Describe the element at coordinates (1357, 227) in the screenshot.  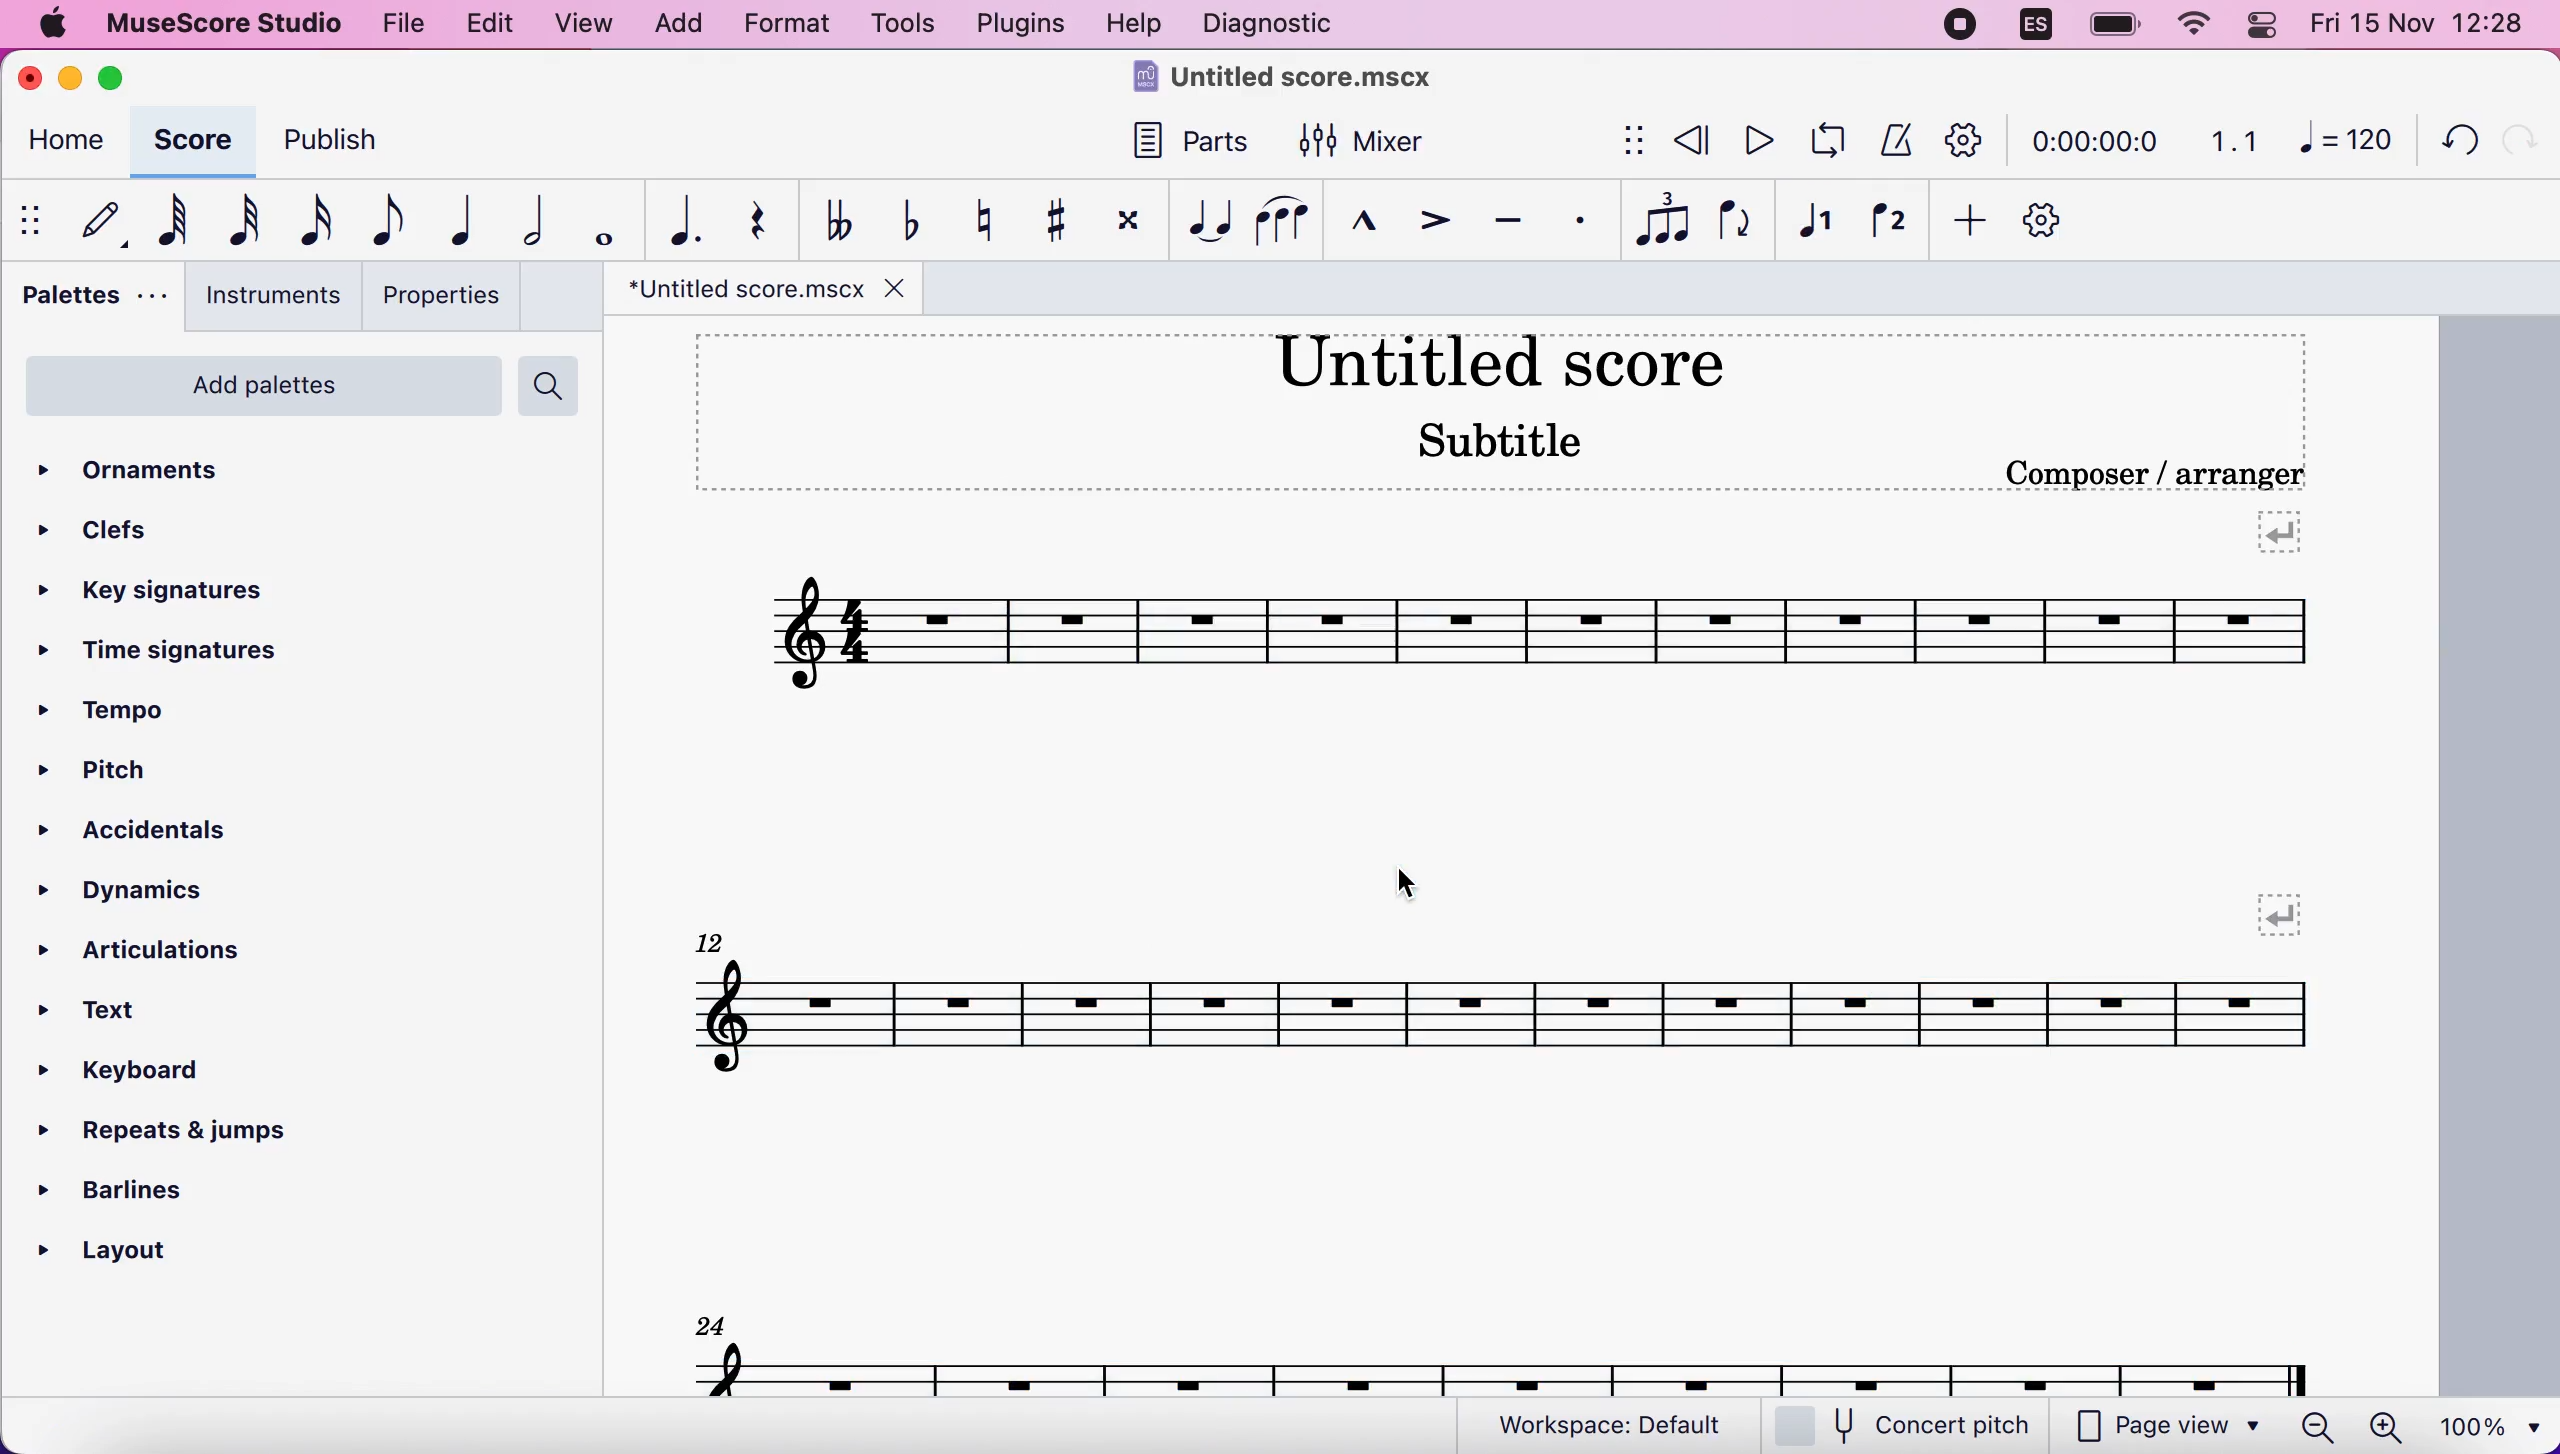
I see `marcatto` at that location.